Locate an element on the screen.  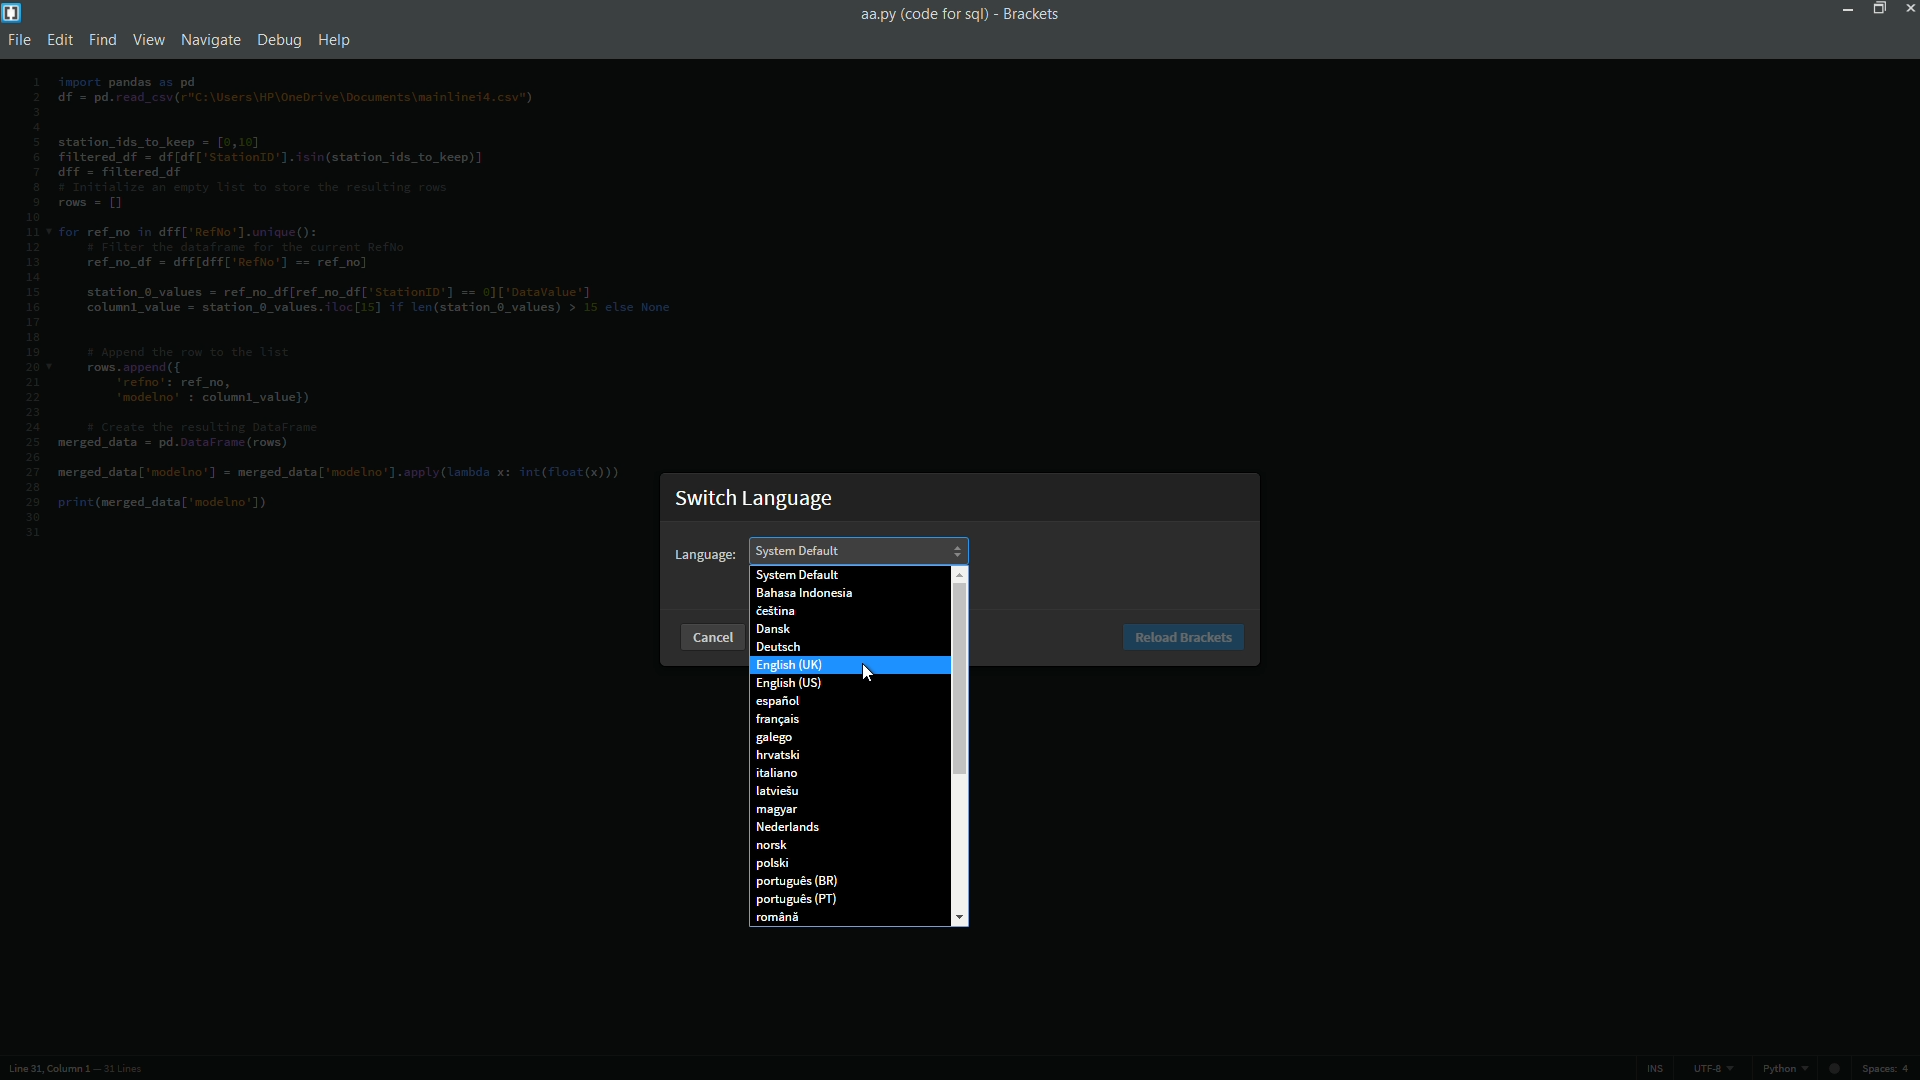
language-7 is located at coordinates (778, 701).